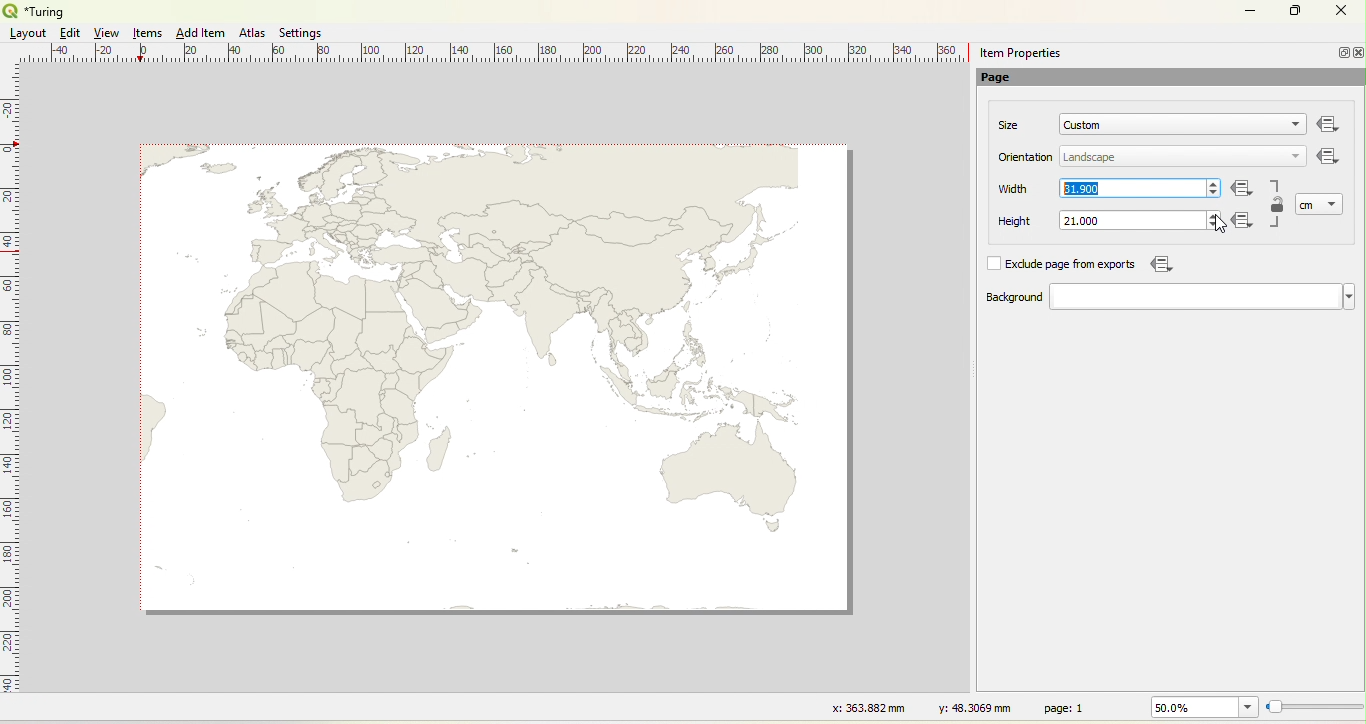 The height and width of the screenshot is (724, 1366). What do you see at coordinates (108, 33) in the screenshot?
I see `View` at bounding box center [108, 33].